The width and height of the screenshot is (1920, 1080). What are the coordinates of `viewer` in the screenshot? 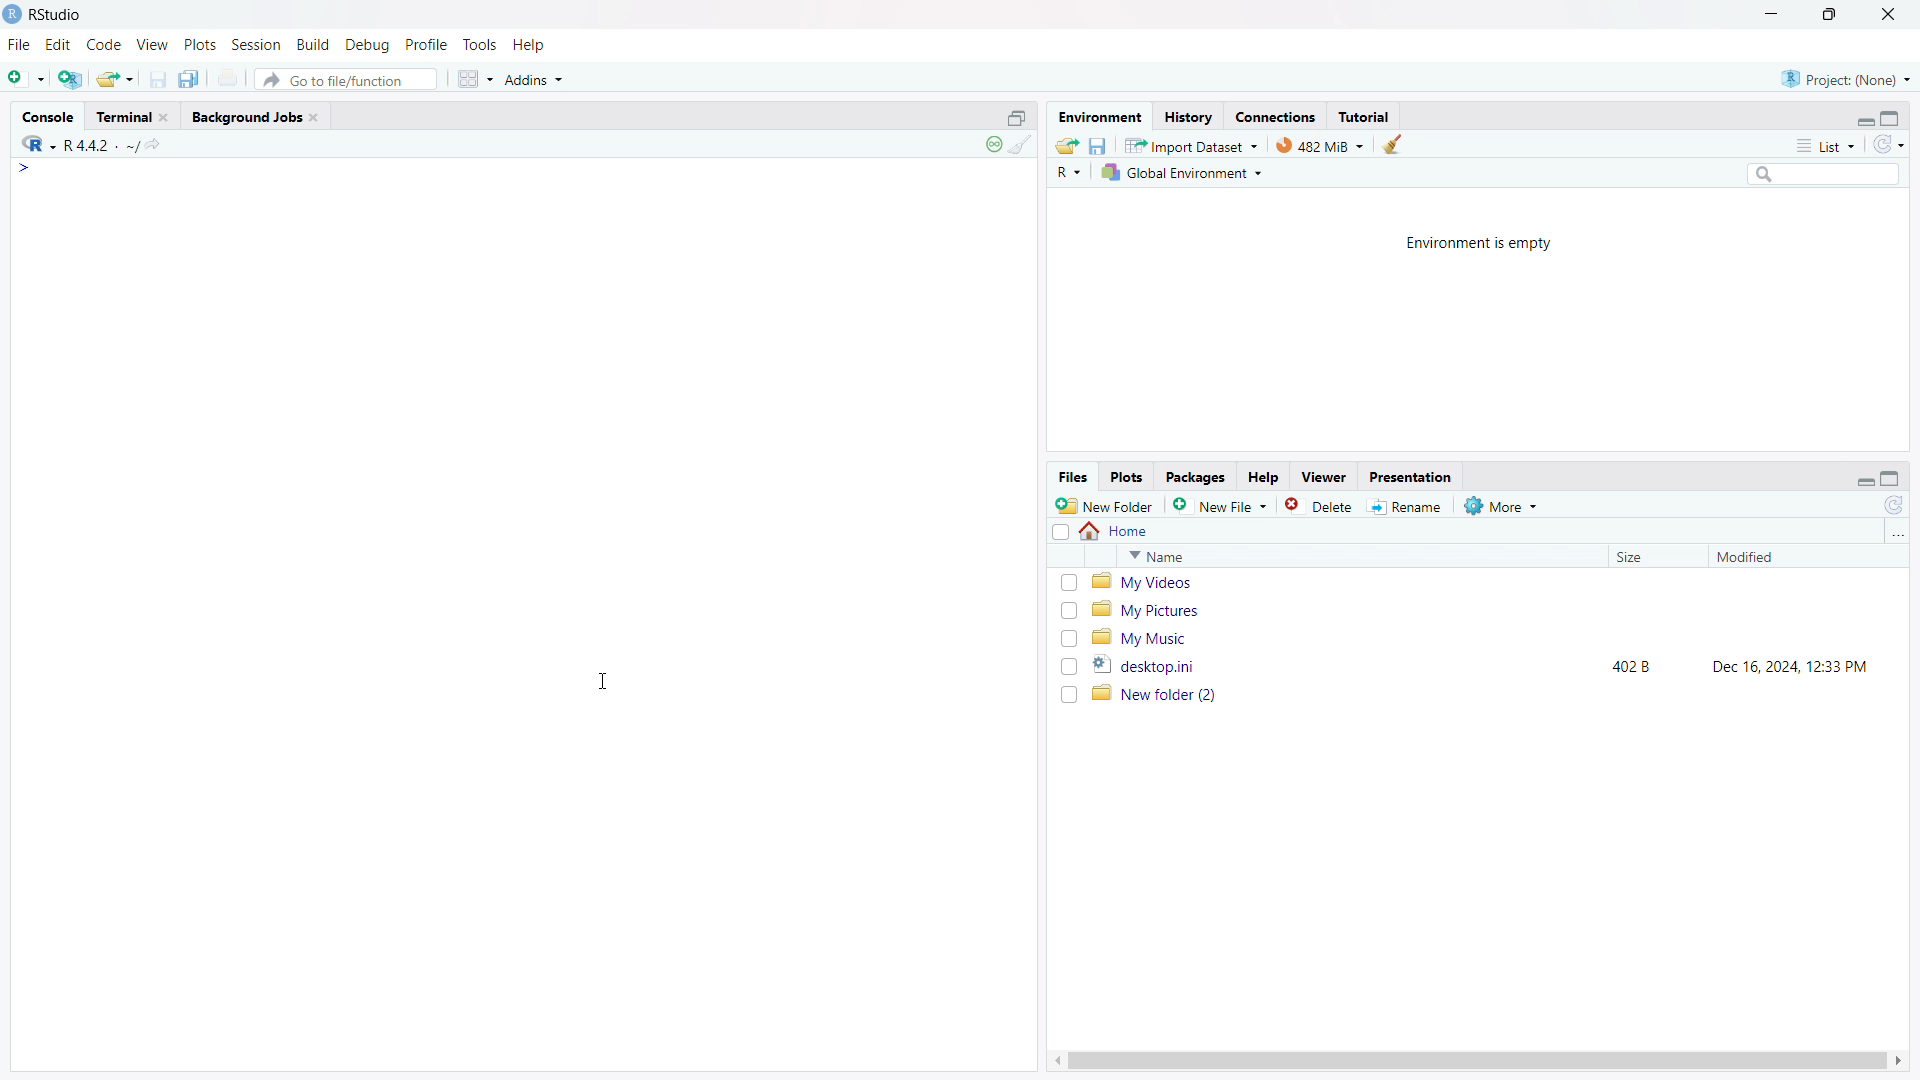 It's located at (1324, 477).